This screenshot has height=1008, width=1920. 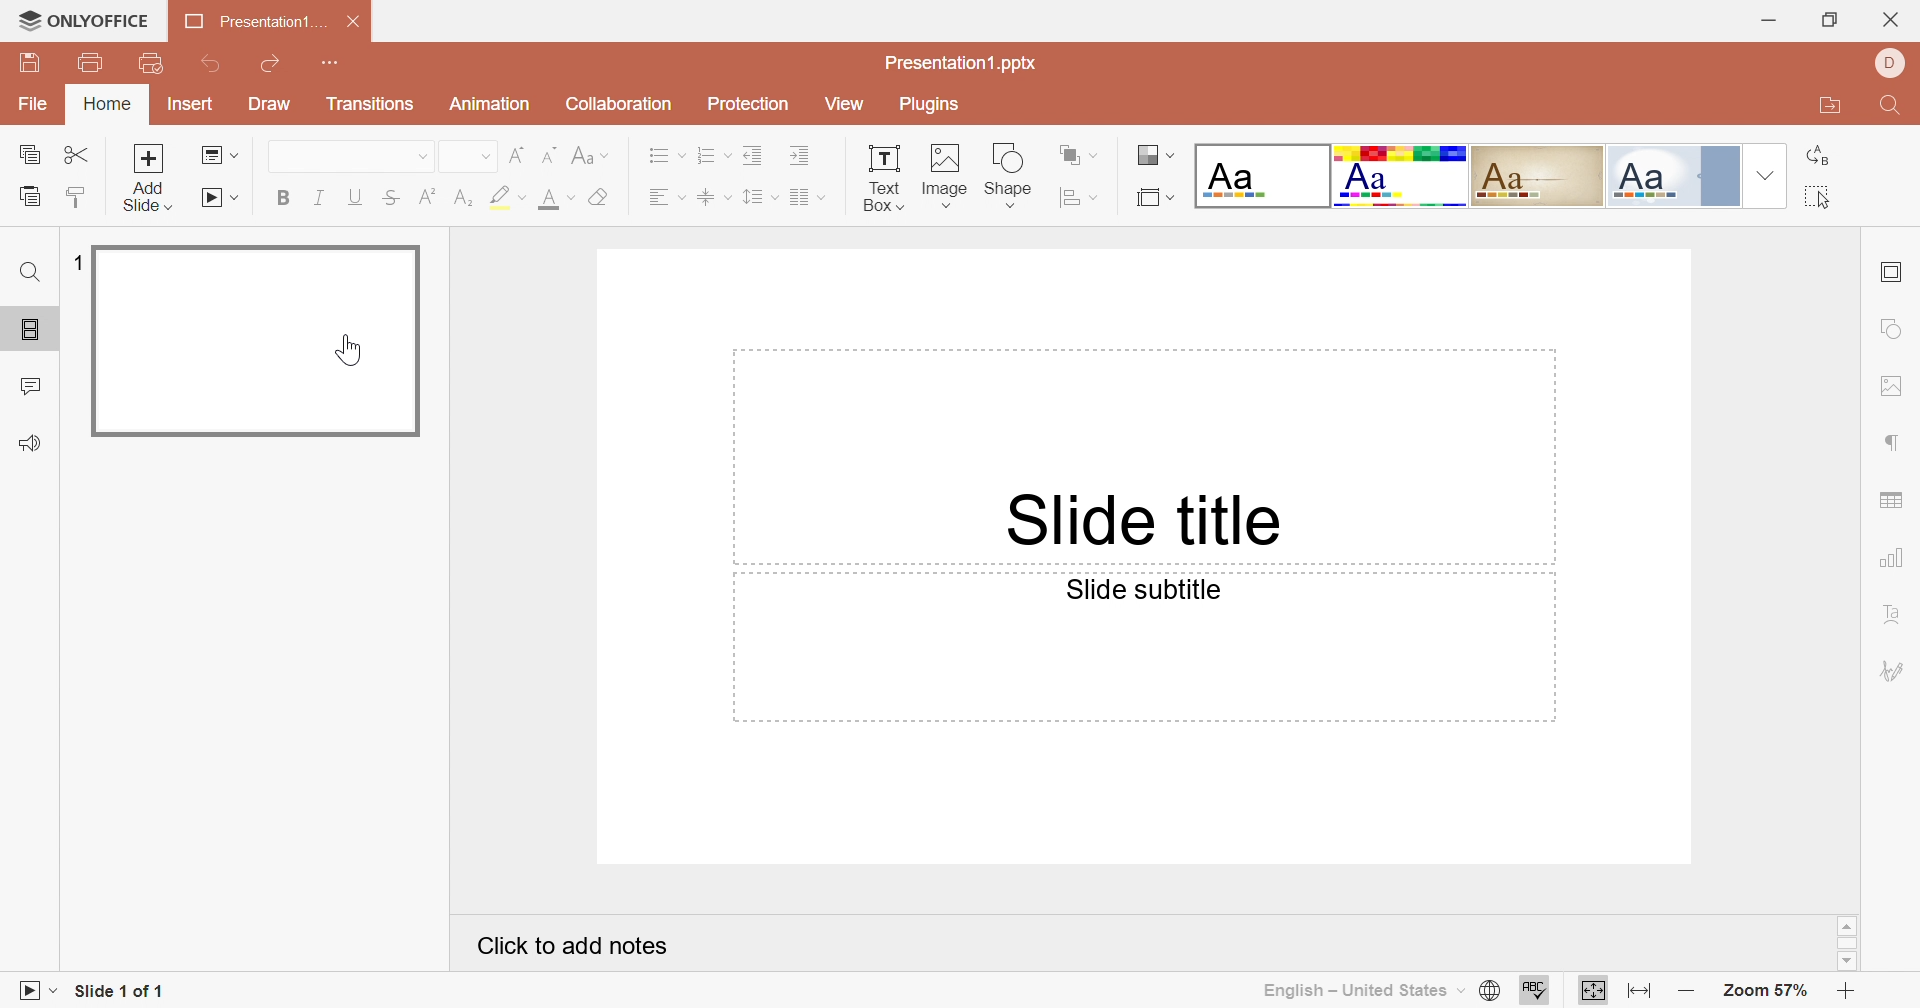 I want to click on Select slide size, so click(x=1147, y=197).